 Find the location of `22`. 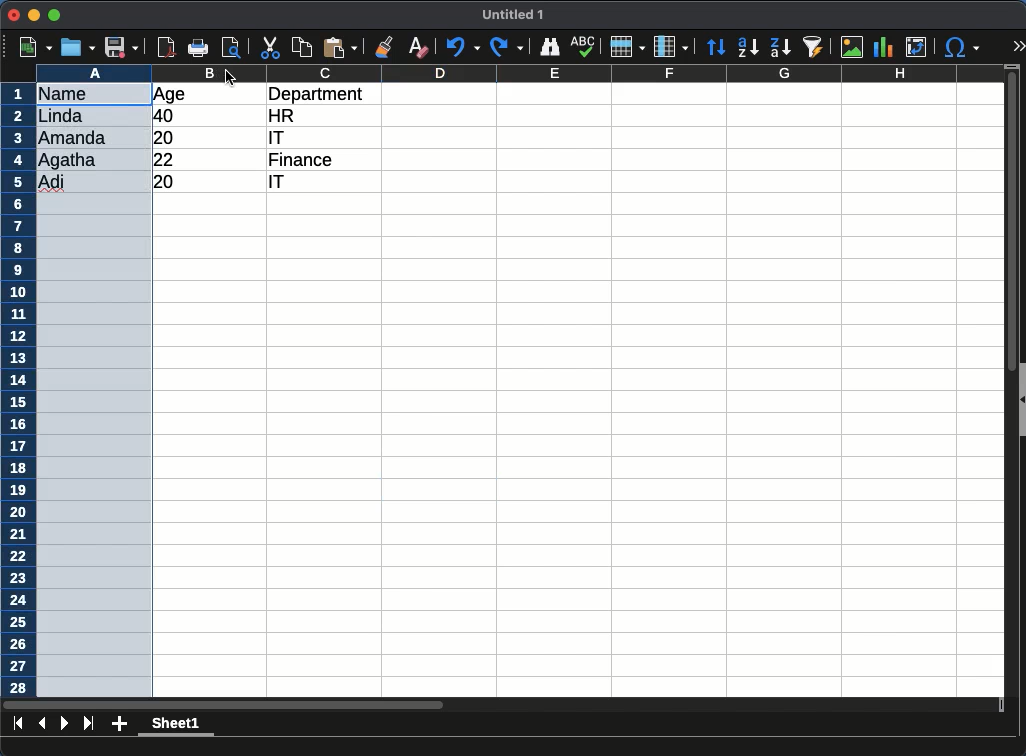

22 is located at coordinates (168, 159).